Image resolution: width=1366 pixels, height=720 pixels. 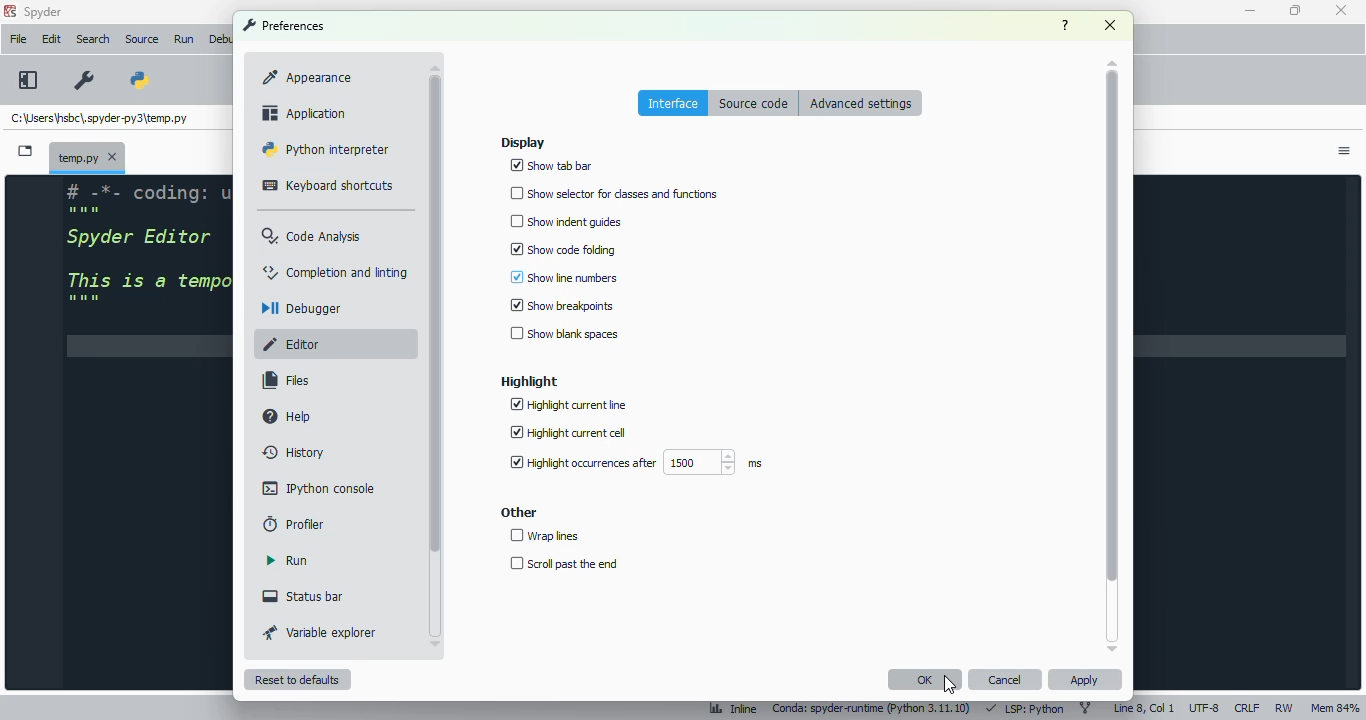 What do you see at coordinates (287, 561) in the screenshot?
I see `run` at bounding box center [287, 561].